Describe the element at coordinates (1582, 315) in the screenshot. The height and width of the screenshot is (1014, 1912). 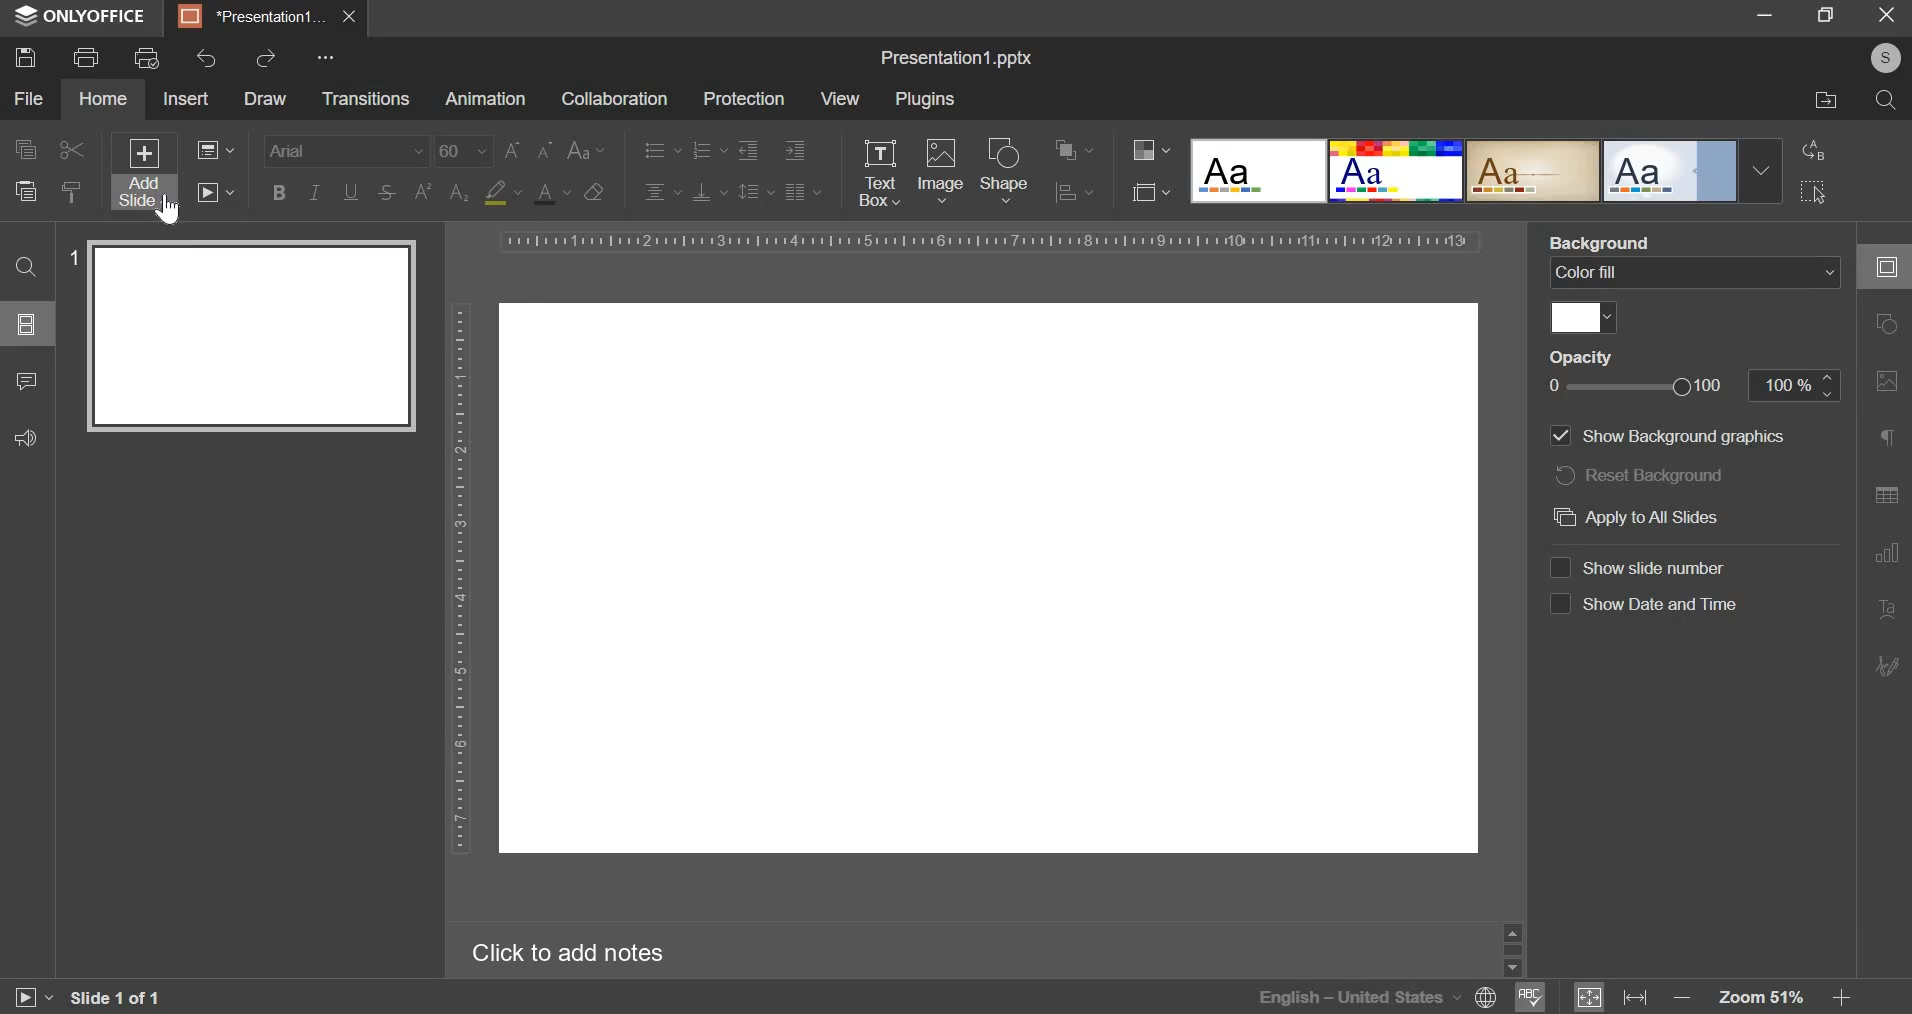
I see `color fill` at that location.